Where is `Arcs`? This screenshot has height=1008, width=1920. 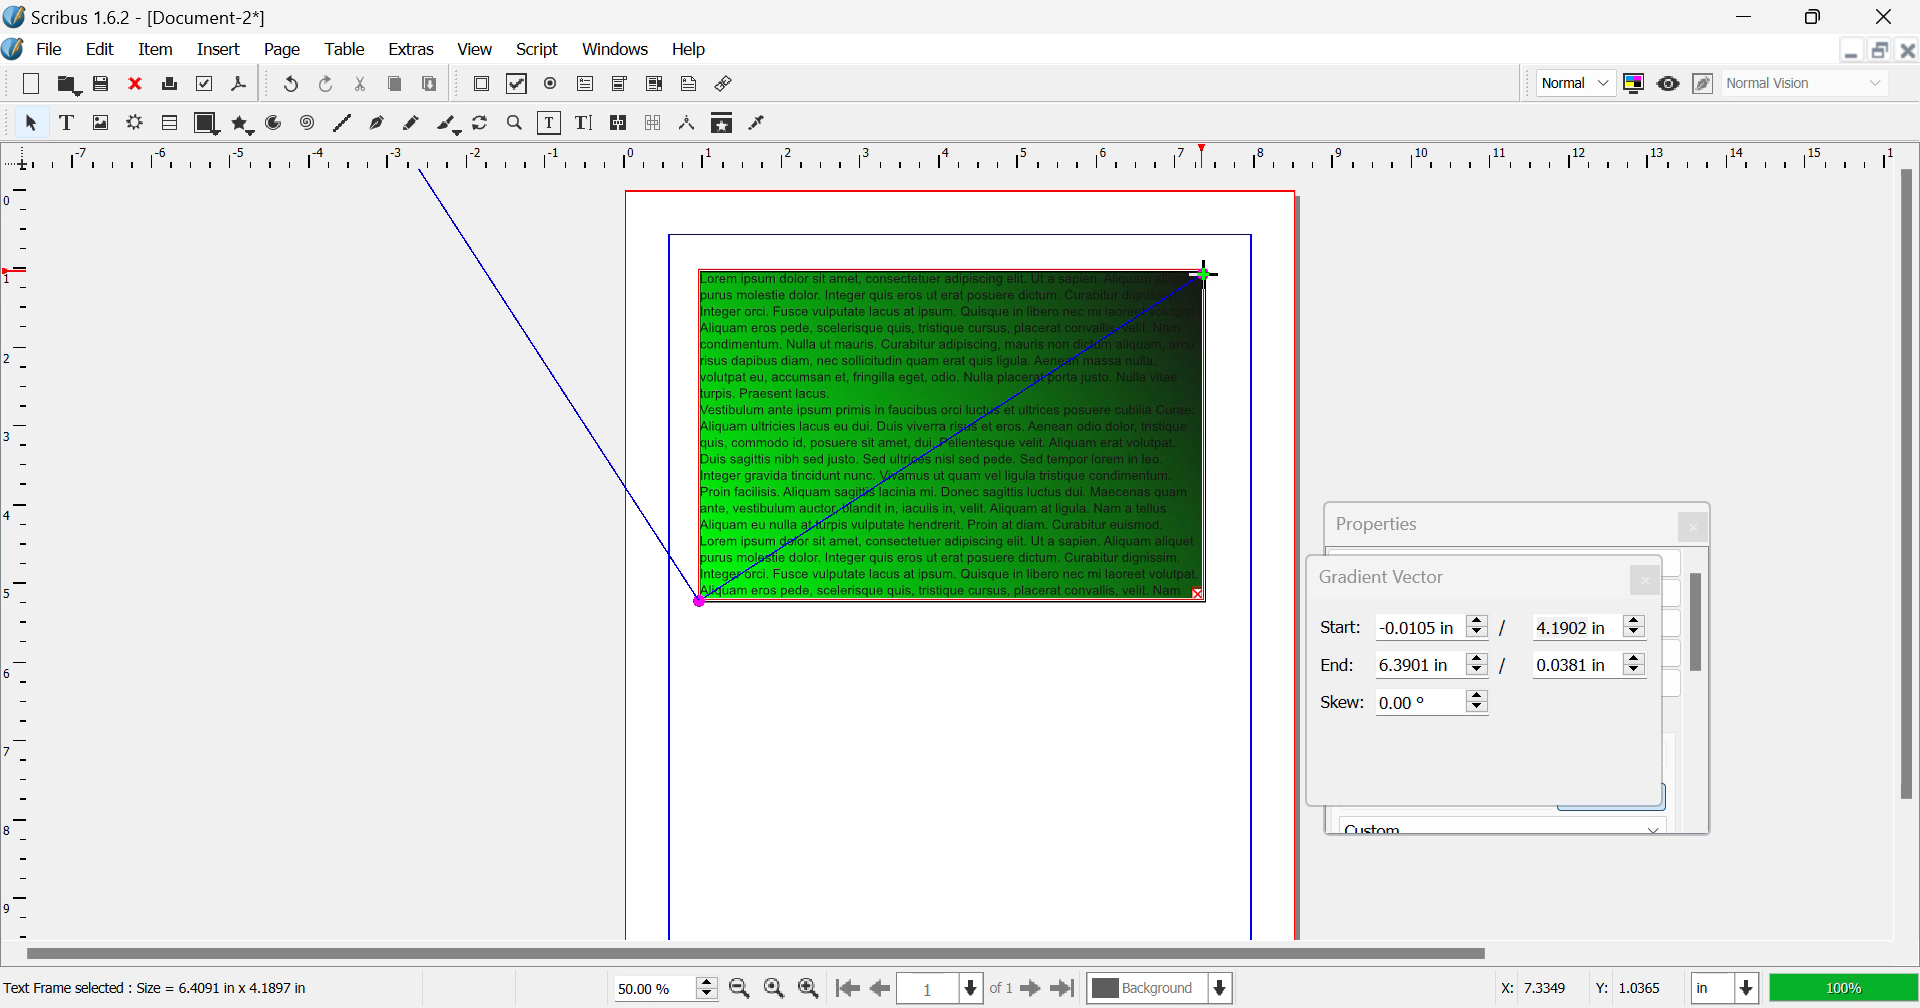 Arcs is located at coordinates (276, 125).